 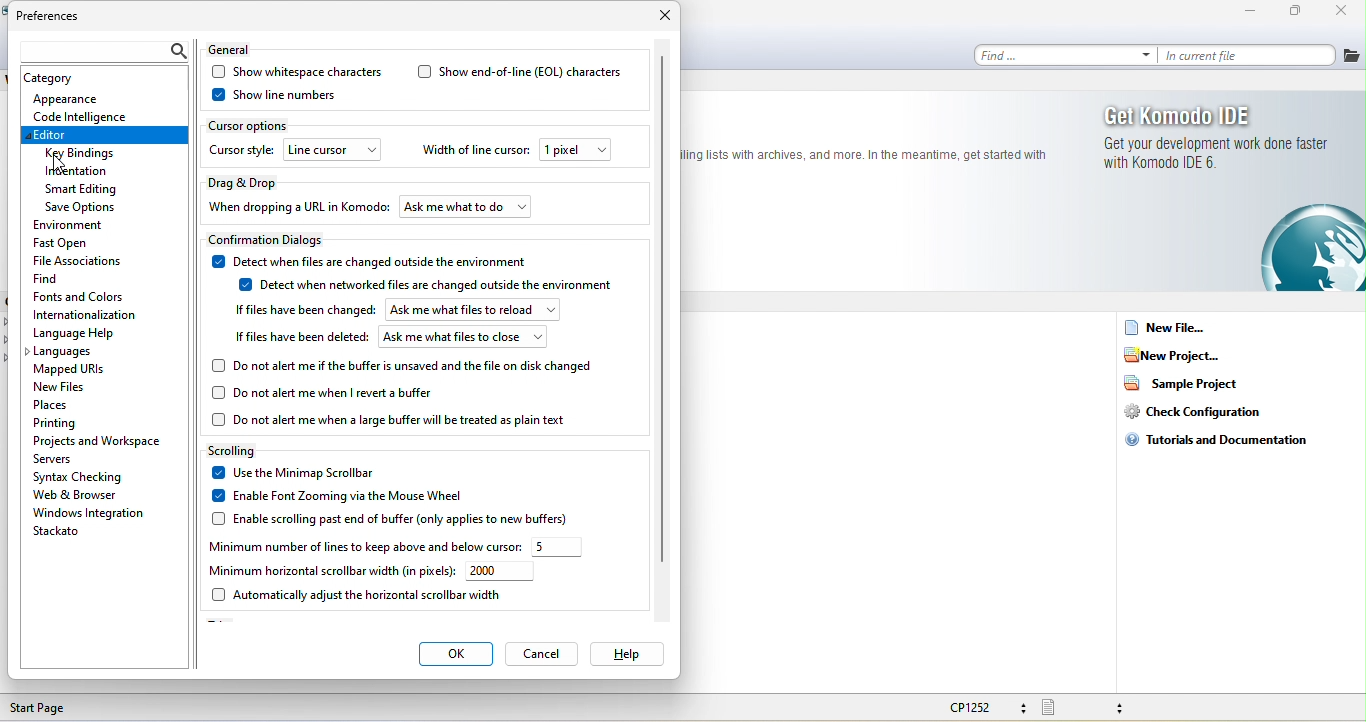 What do you see at coordinates (82, 154) in the screenshot?
I see `key bindings` at bounding box center [82, 154].